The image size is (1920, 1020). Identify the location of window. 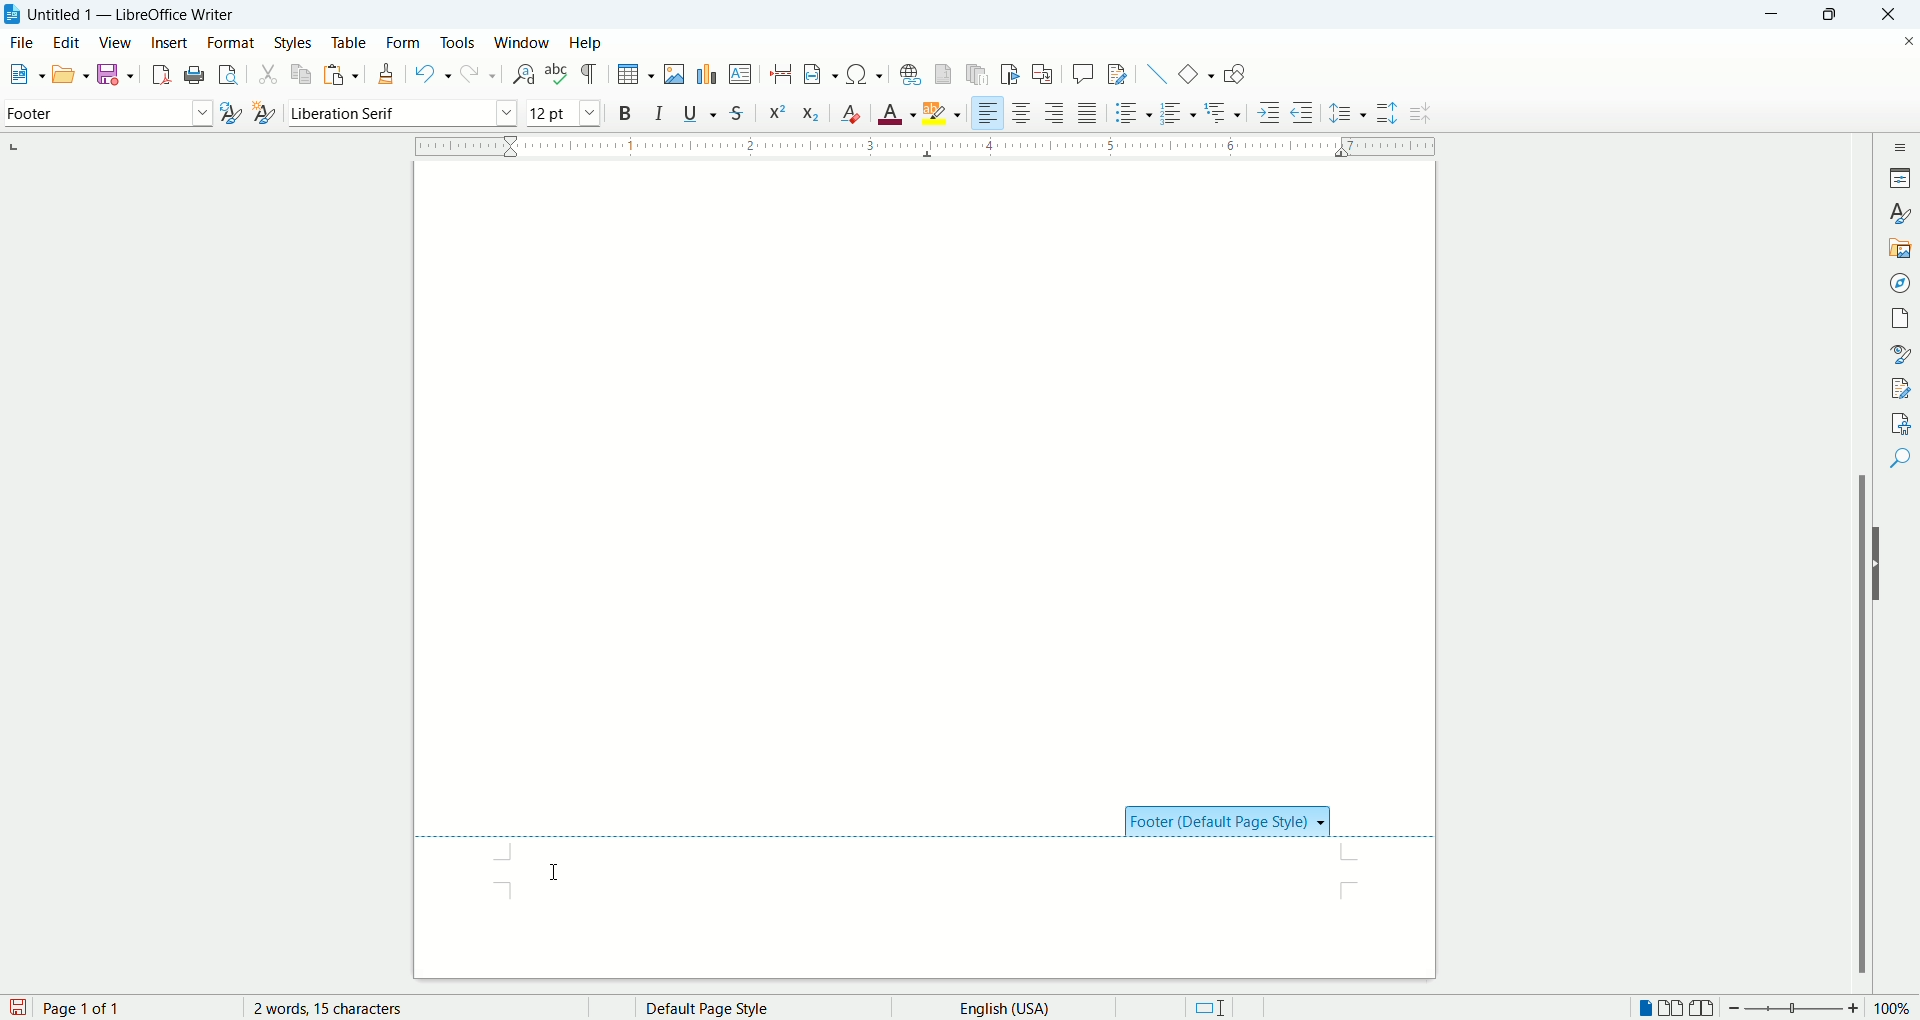
(523, 43).